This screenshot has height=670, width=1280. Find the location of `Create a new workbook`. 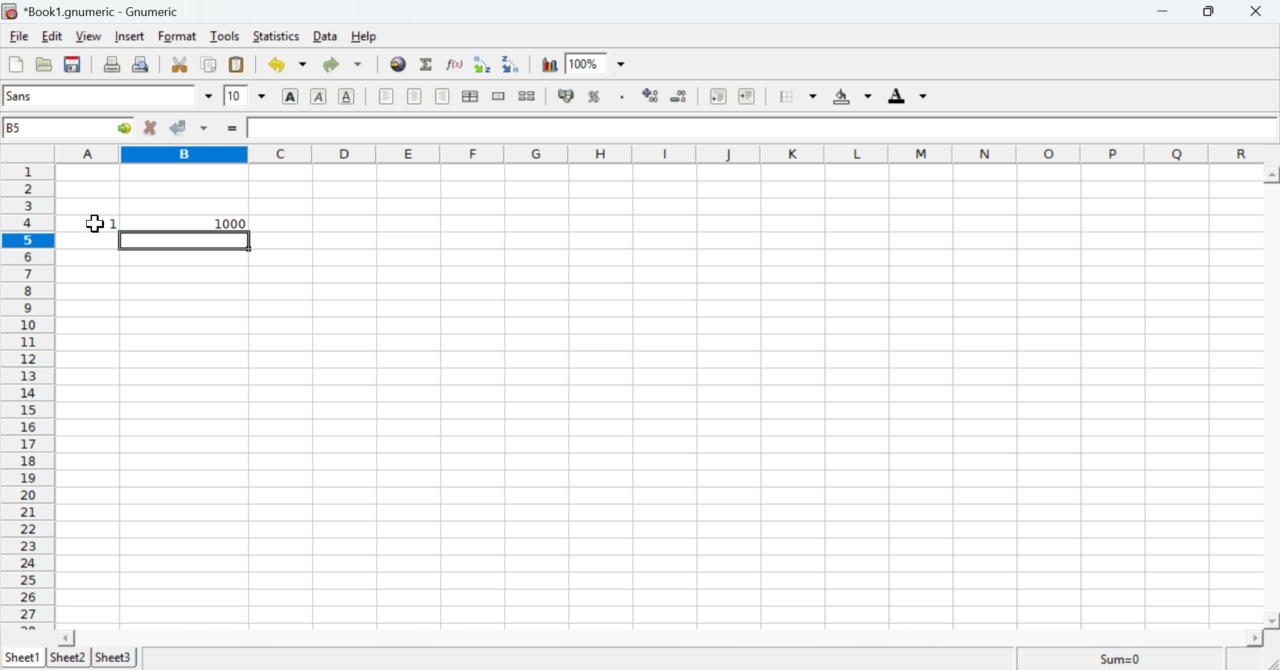

Create a new workbook is located at coordinates (15, 65).